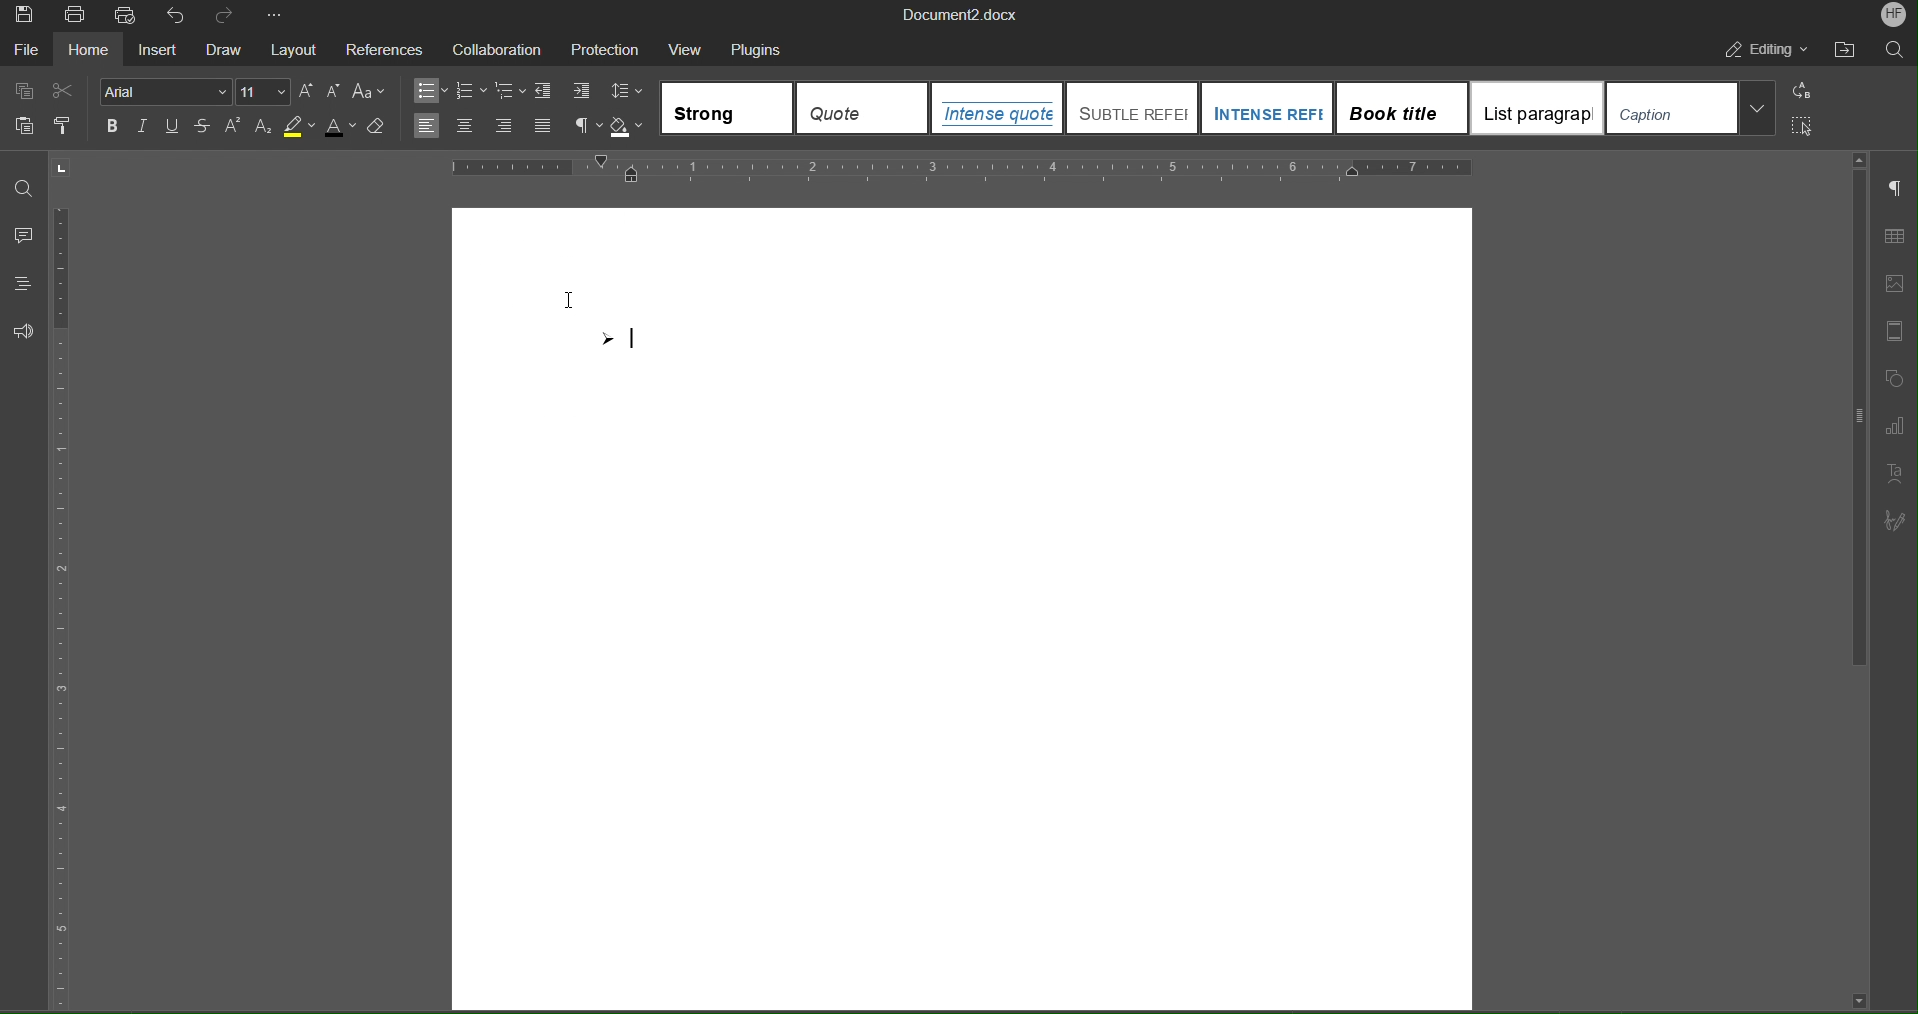 This screenshot has height=1014, width=1918. I want to click on Horizontal Ruler, so click(963, 168).